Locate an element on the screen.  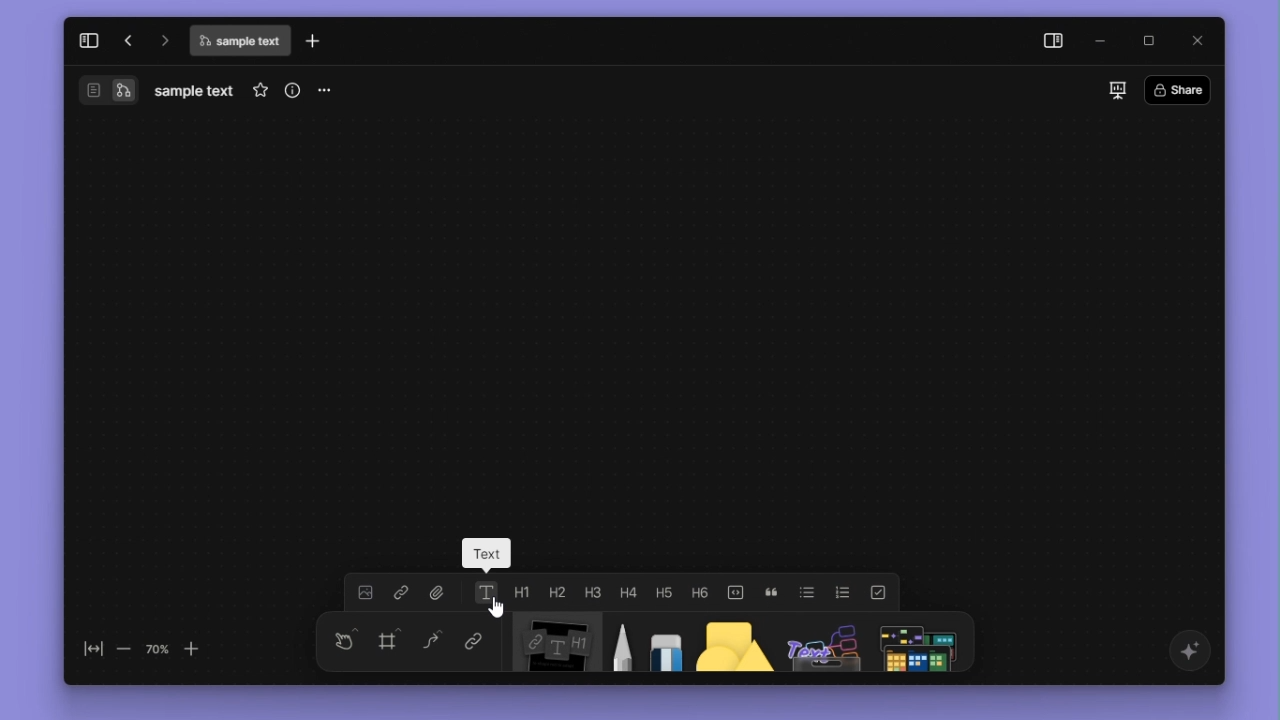
minimize is located at coordinates (1105, 40).